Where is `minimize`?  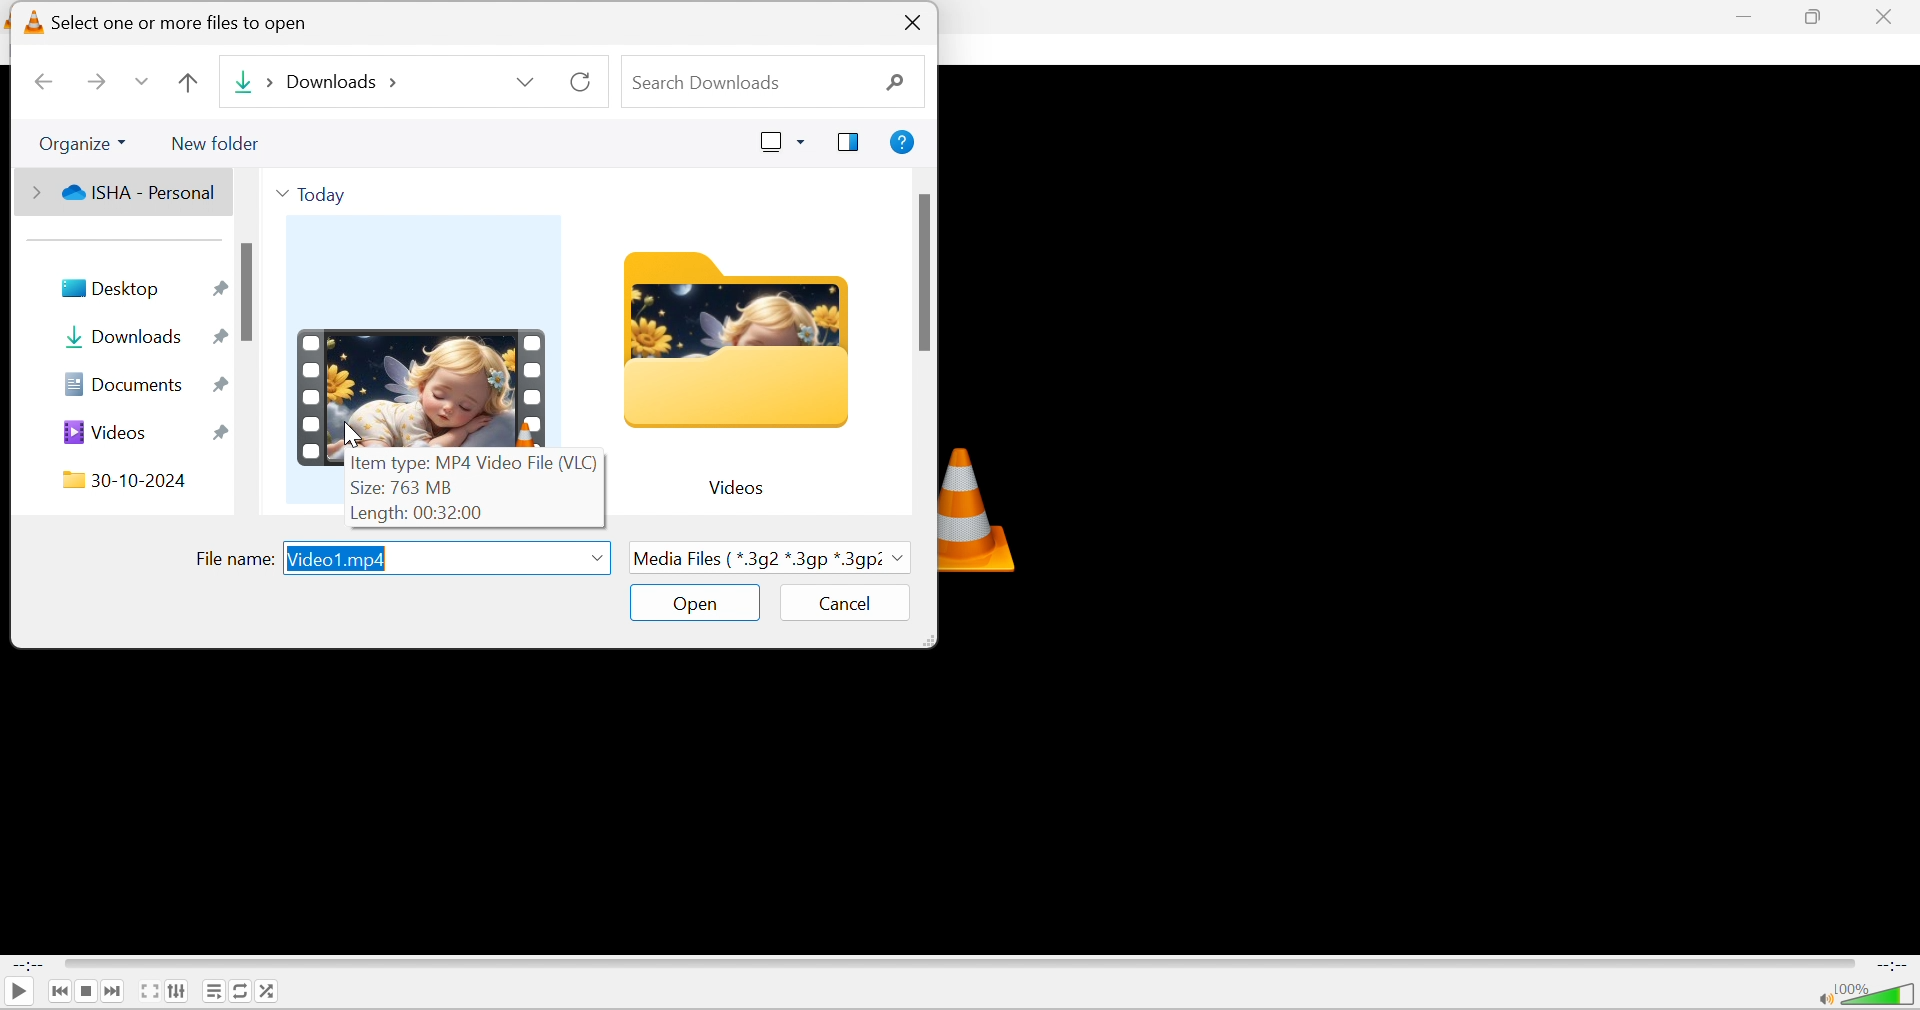
minimize is located at coordinates (1740, 13).